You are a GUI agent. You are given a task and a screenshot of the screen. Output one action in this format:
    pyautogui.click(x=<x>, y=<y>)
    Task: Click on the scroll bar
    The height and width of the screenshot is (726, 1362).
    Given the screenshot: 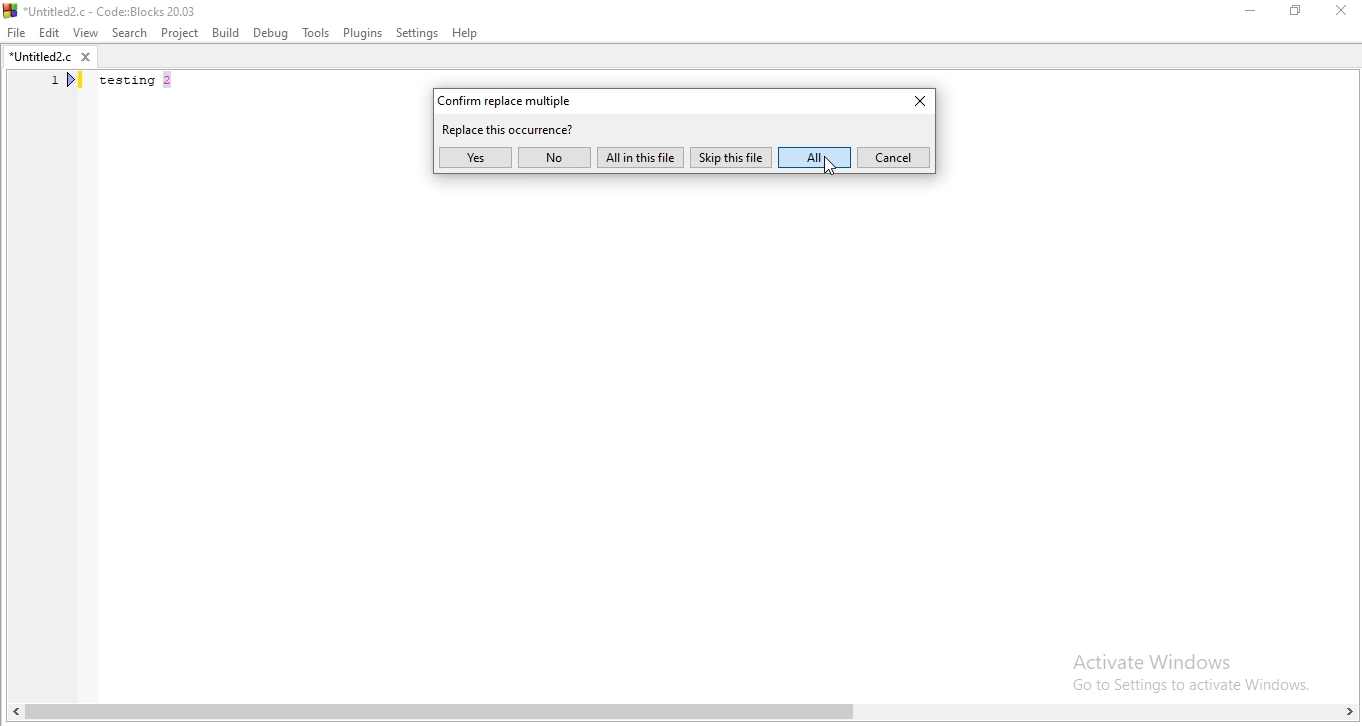 What is the action you would take?
    pyautogui.click(x=681, y=714)
    